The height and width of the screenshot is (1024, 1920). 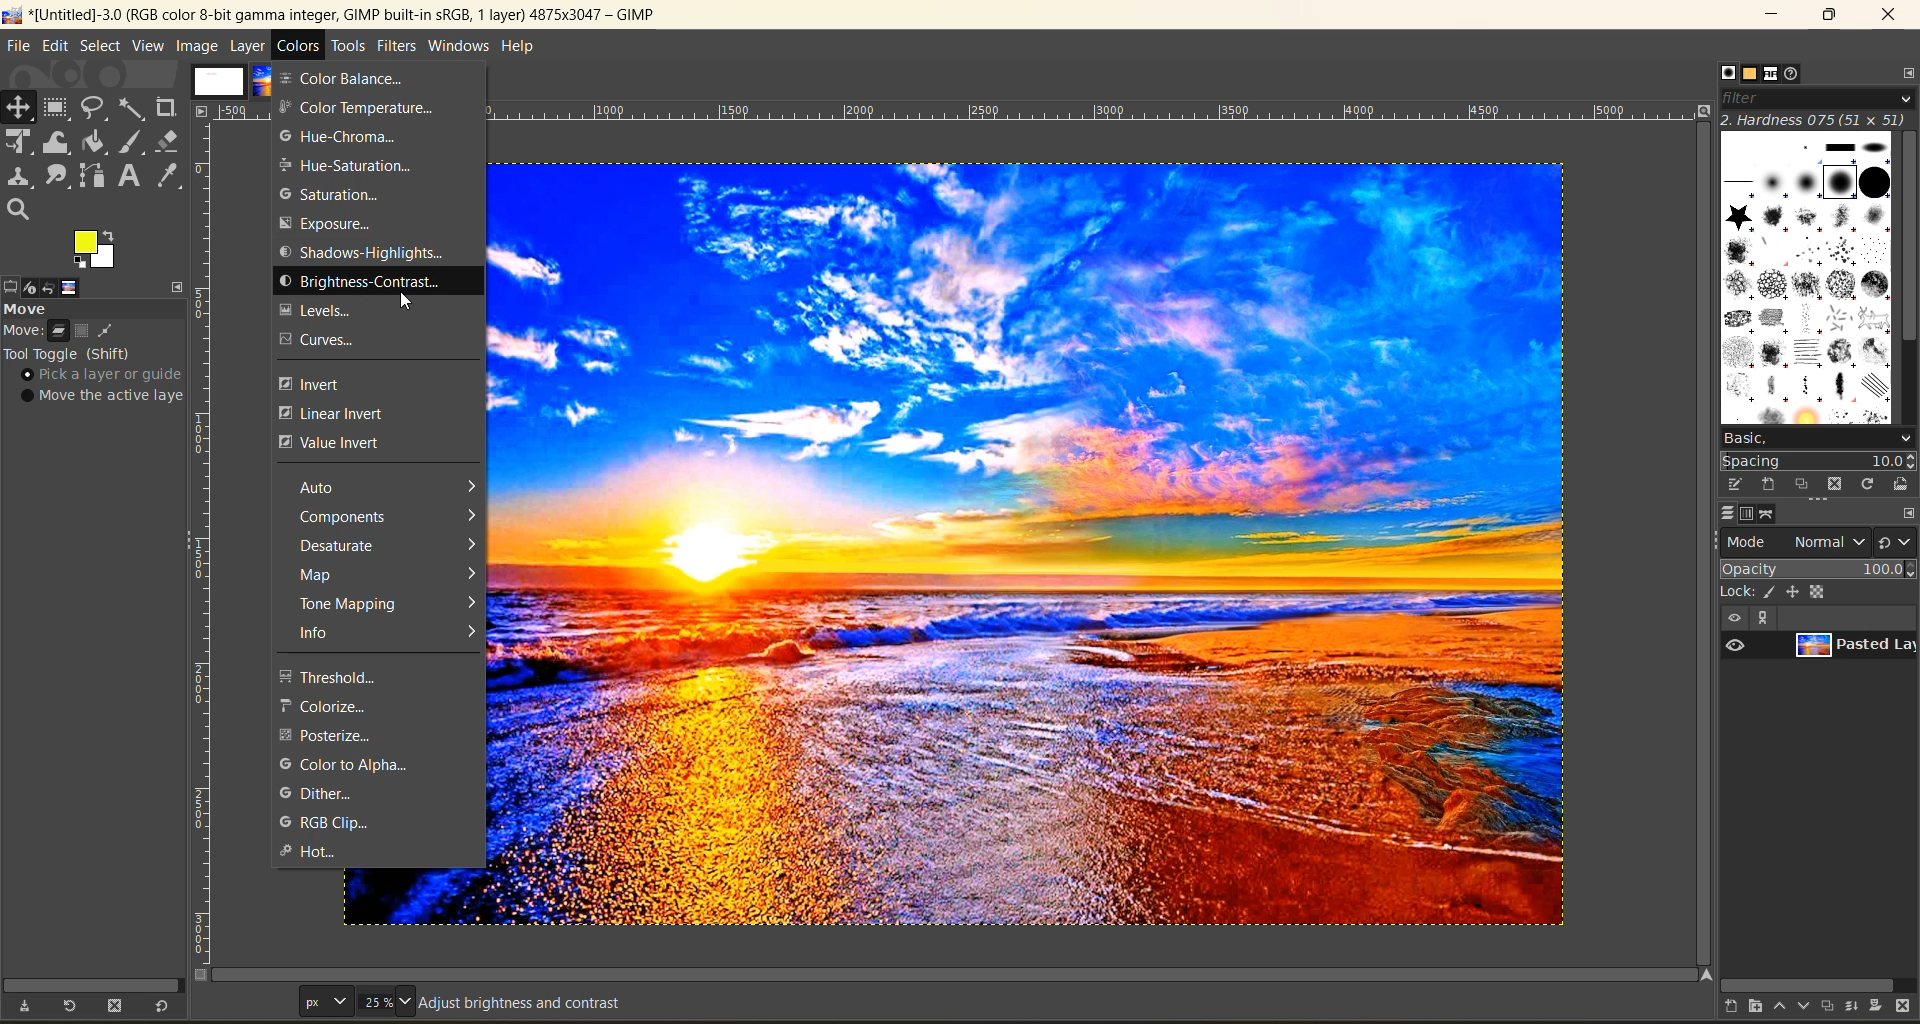 What do you see at coordinates (1831, 1005) in the screenshot?
I see `create a duplicate` at bounding box center [1831, 1005].